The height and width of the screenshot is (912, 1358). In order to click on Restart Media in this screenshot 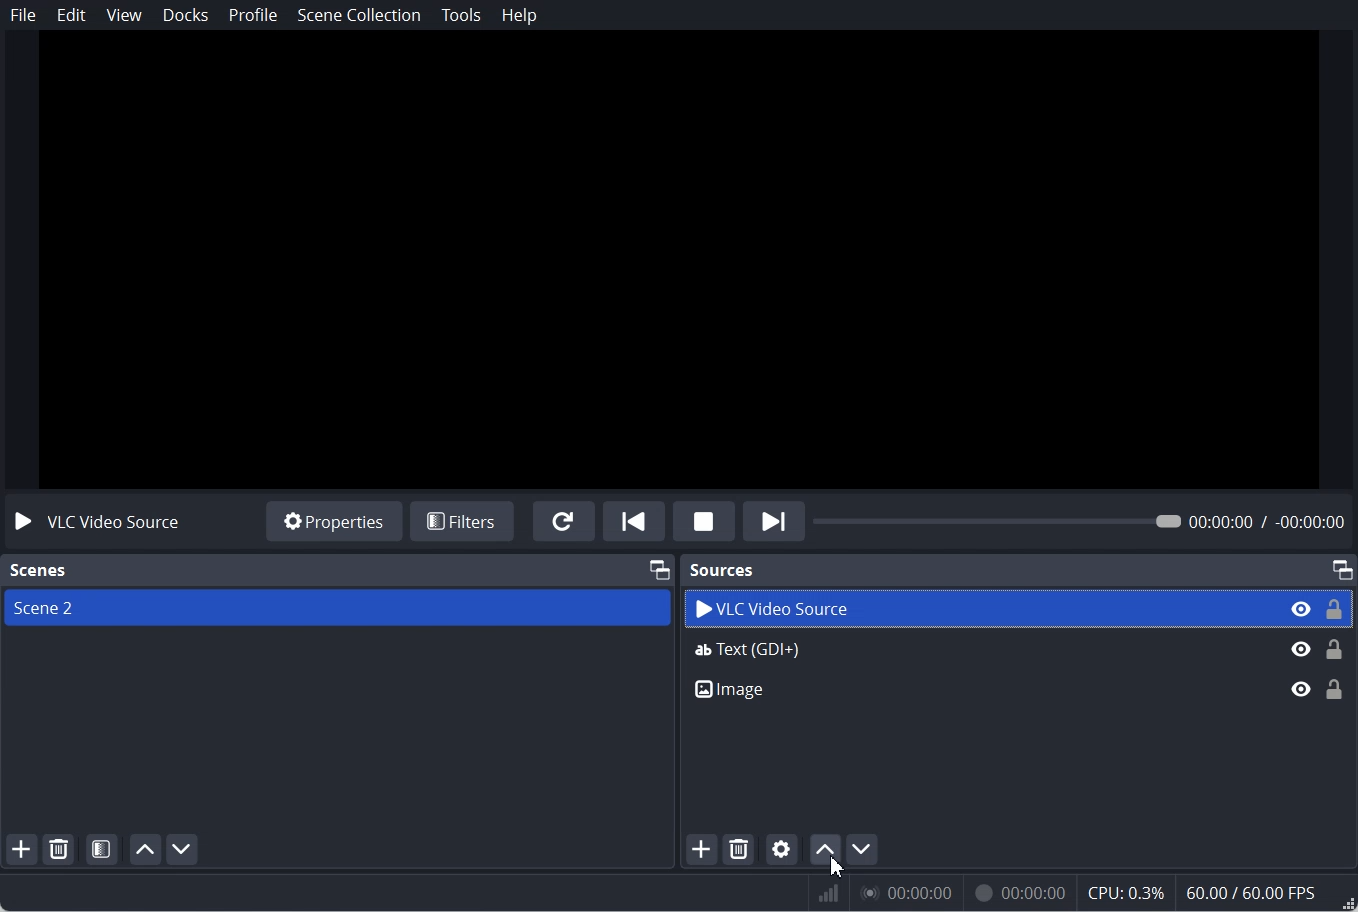, I will do `click(564, 521)`.